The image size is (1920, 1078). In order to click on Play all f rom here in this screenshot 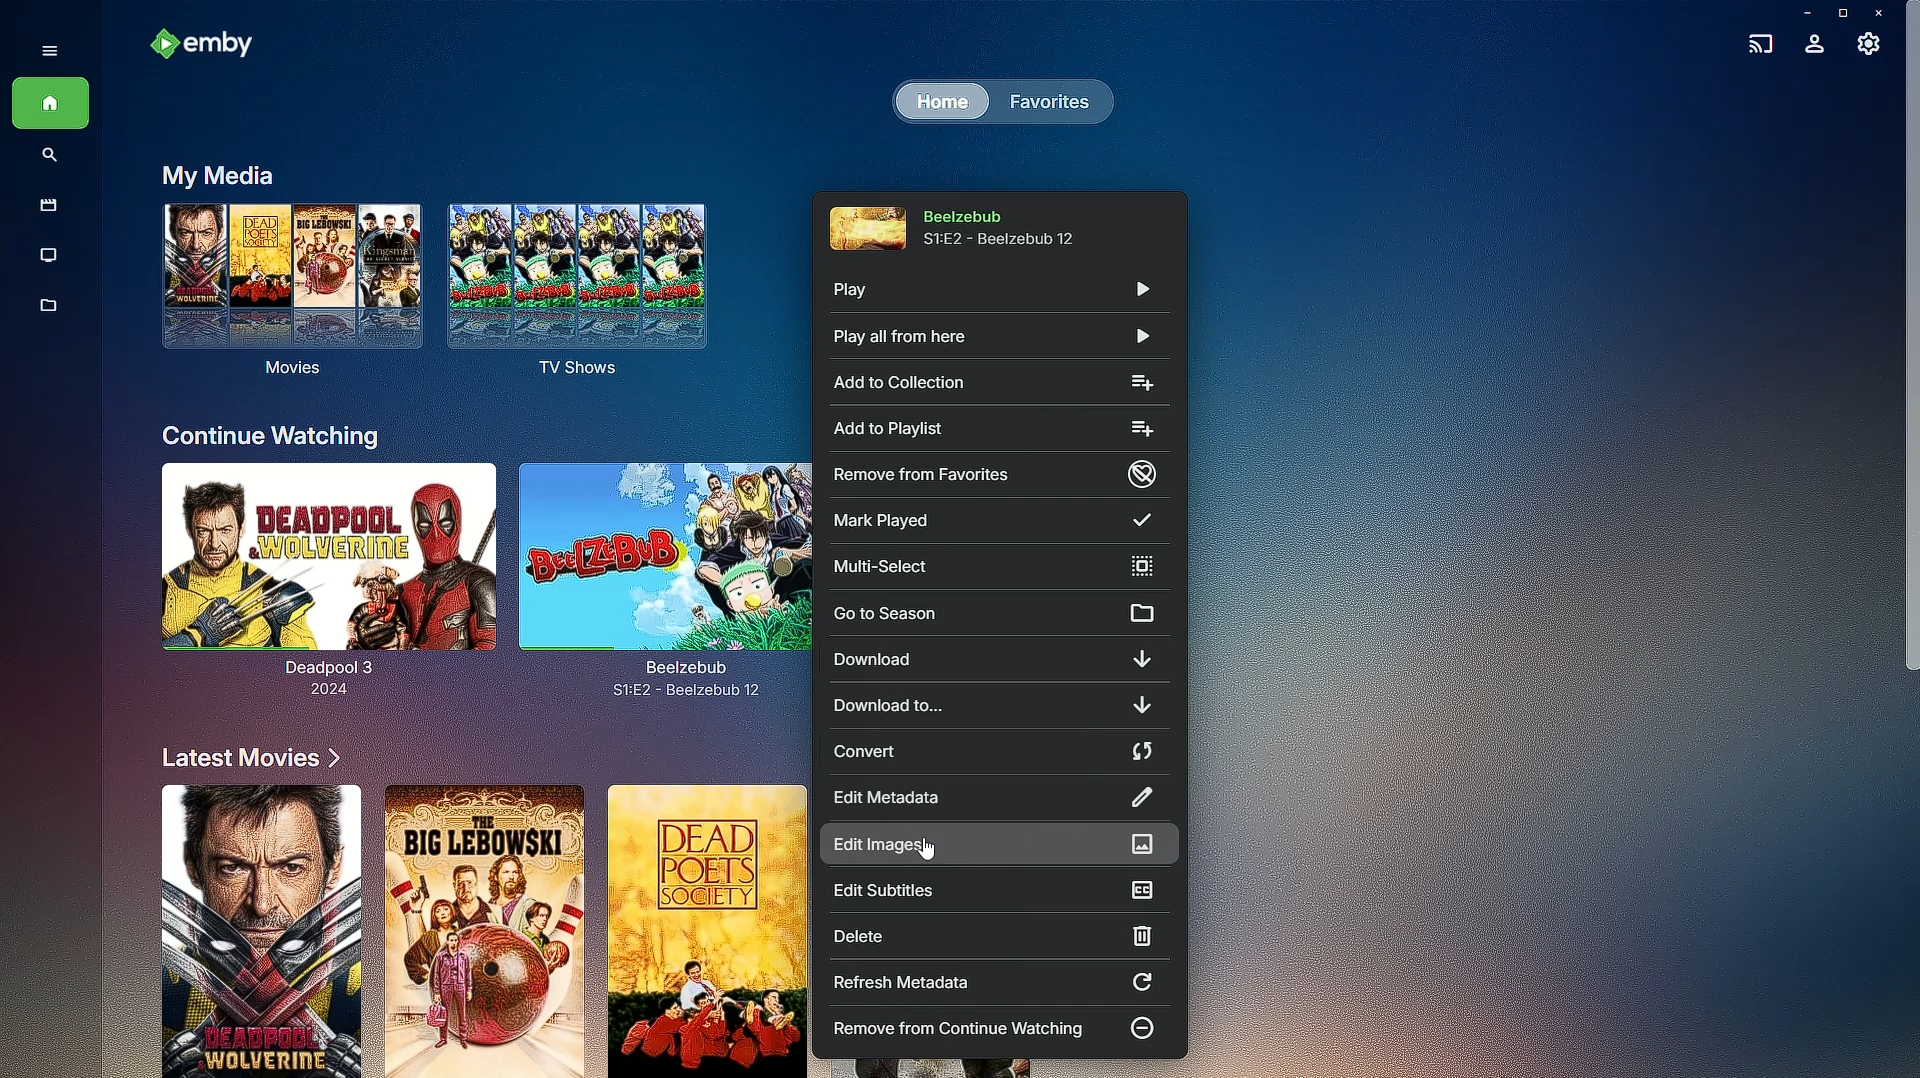, I will do `click(986, 337)`.